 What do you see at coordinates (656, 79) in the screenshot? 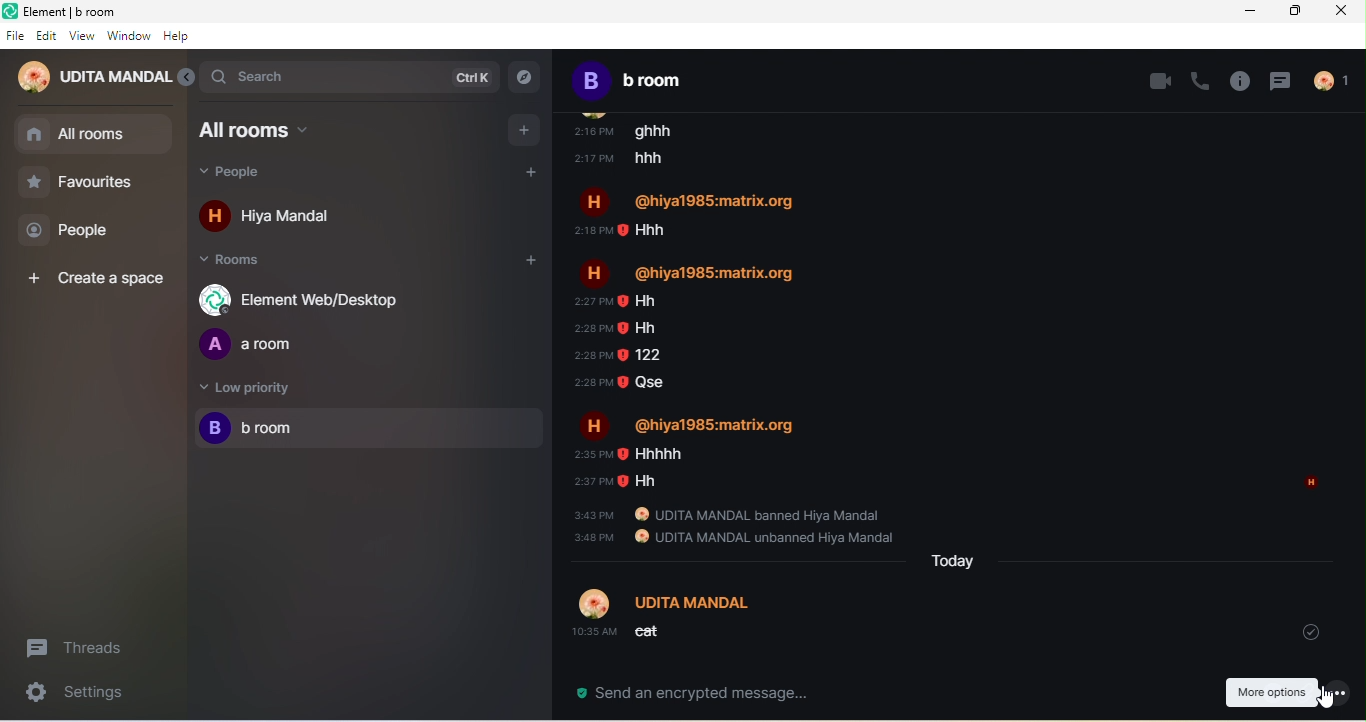
I see `b room` at bounding box center [656, 79].